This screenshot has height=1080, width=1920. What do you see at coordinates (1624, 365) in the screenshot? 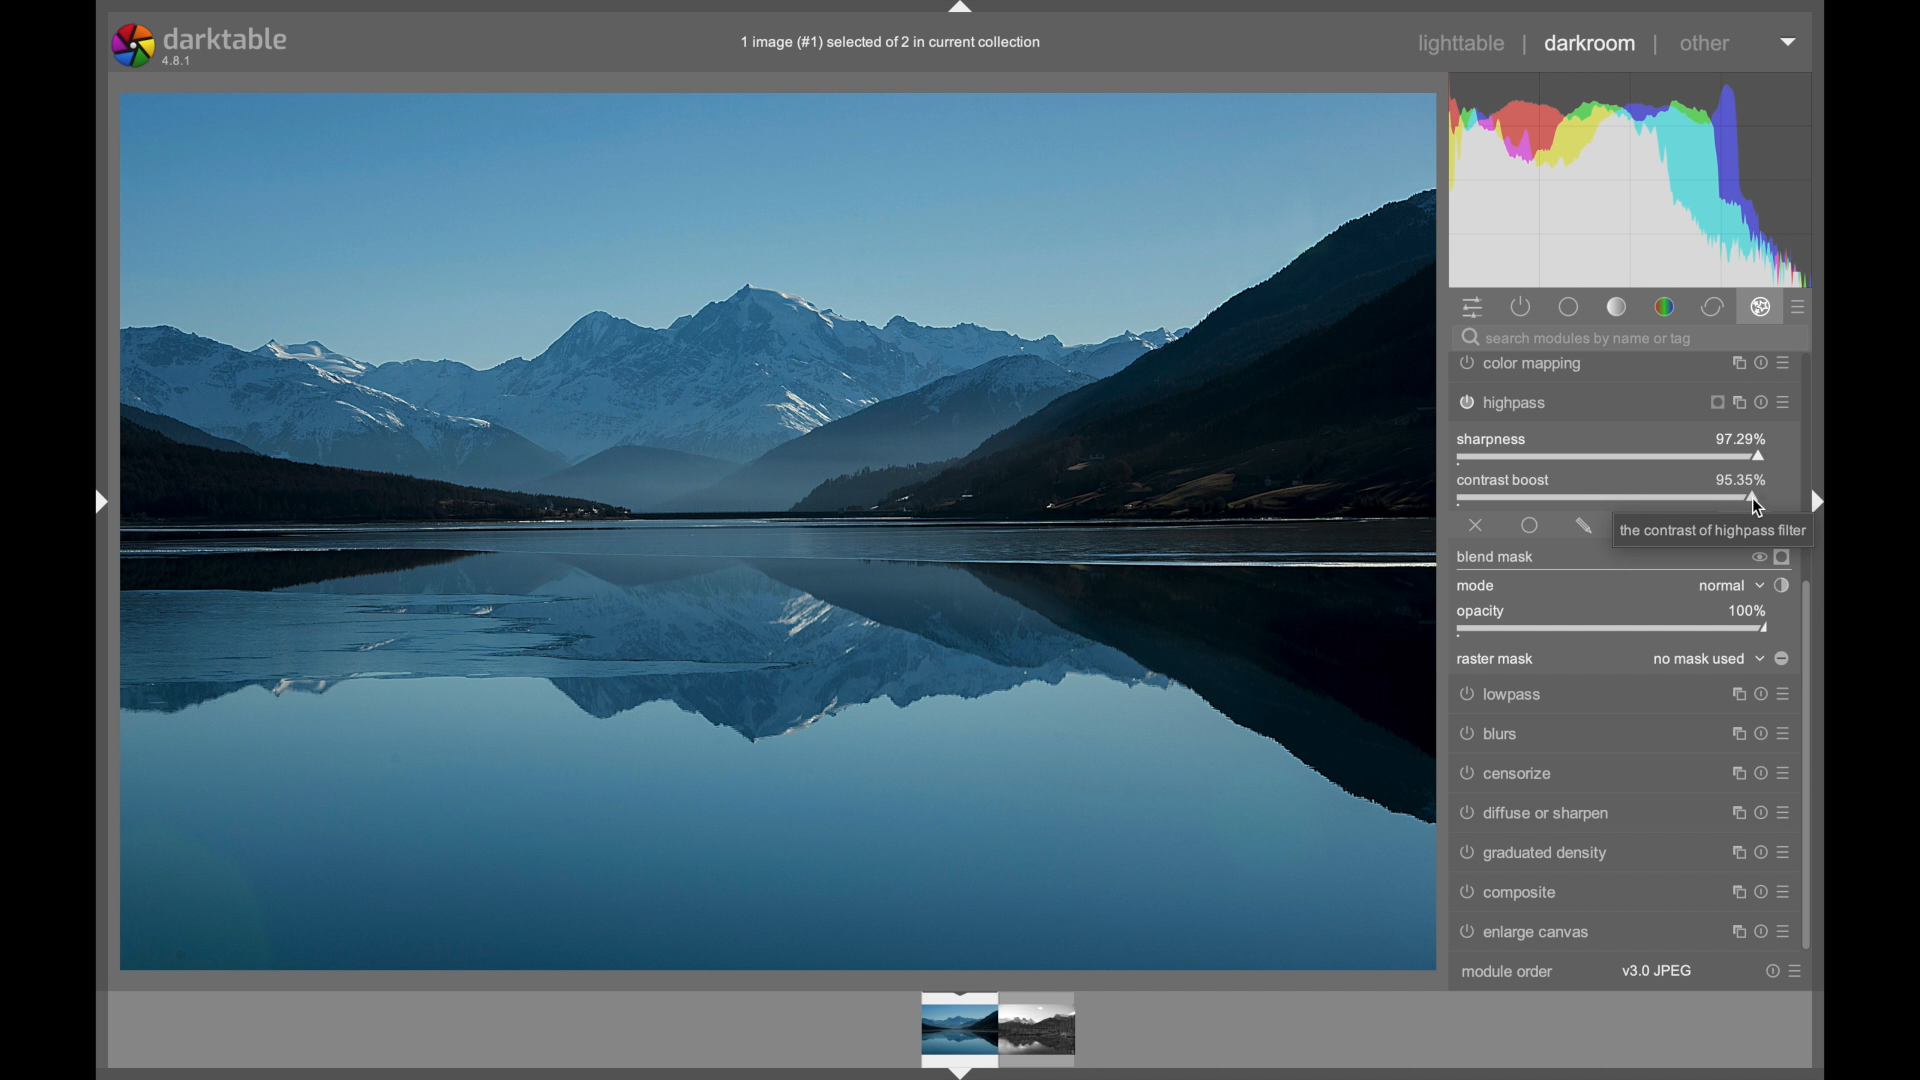
I see `color mapping` at bounding box center [1624, 365].